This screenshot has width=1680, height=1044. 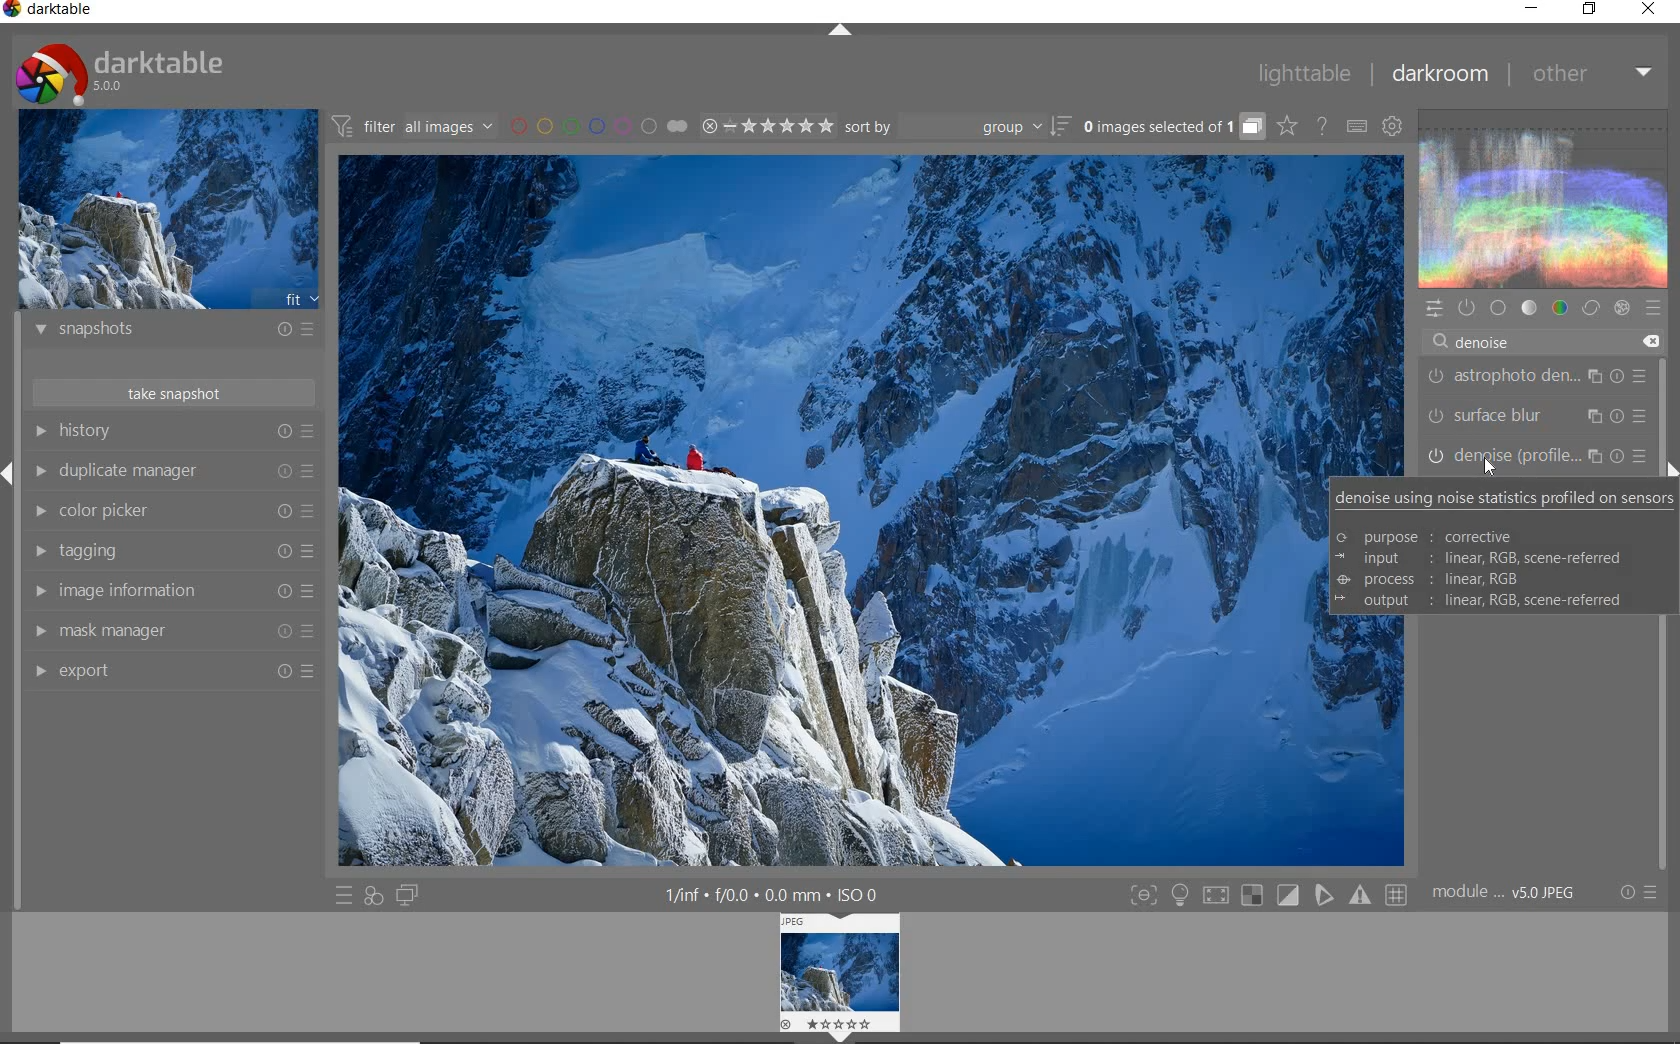 What do you see at coordinates (1286, 128) in the screenshot?
I see `click to change overlays on thumbnails` at bounding box center [1286, 128].